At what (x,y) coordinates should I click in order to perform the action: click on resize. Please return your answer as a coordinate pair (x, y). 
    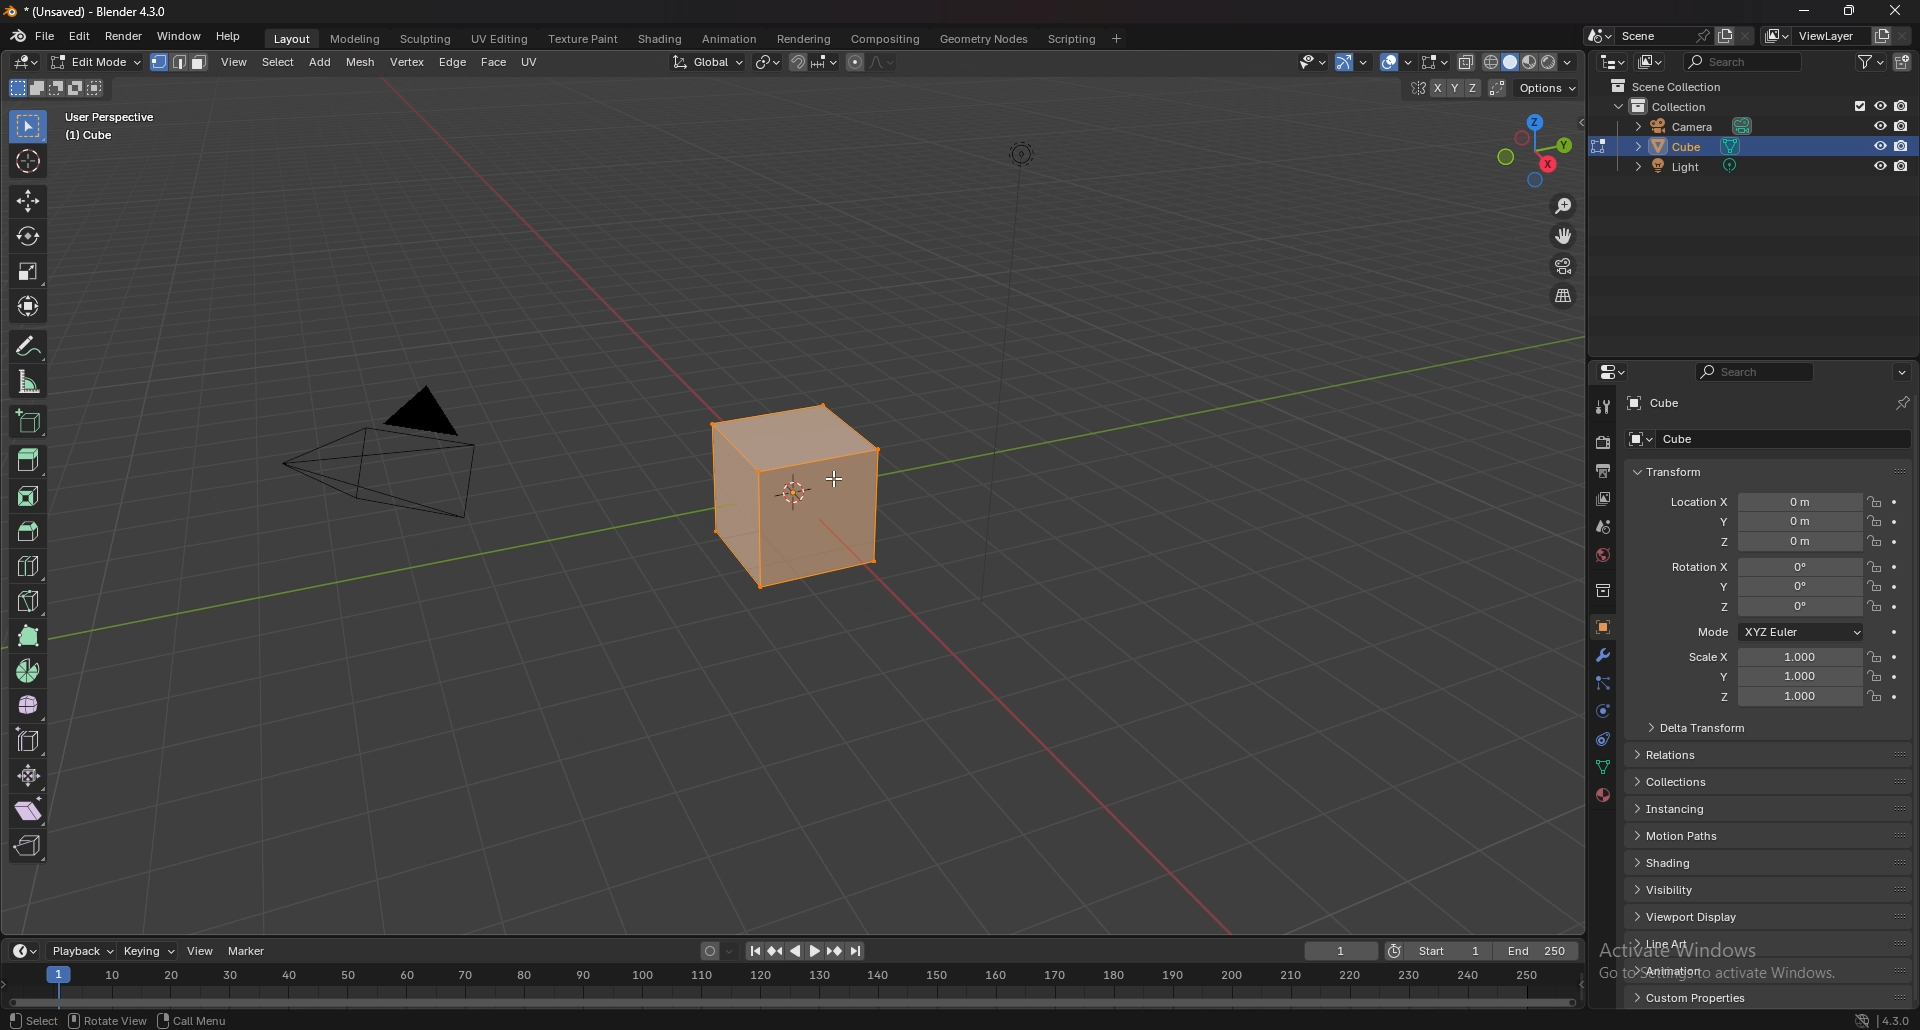
    Looking at the image, I should click on (1850, 11).